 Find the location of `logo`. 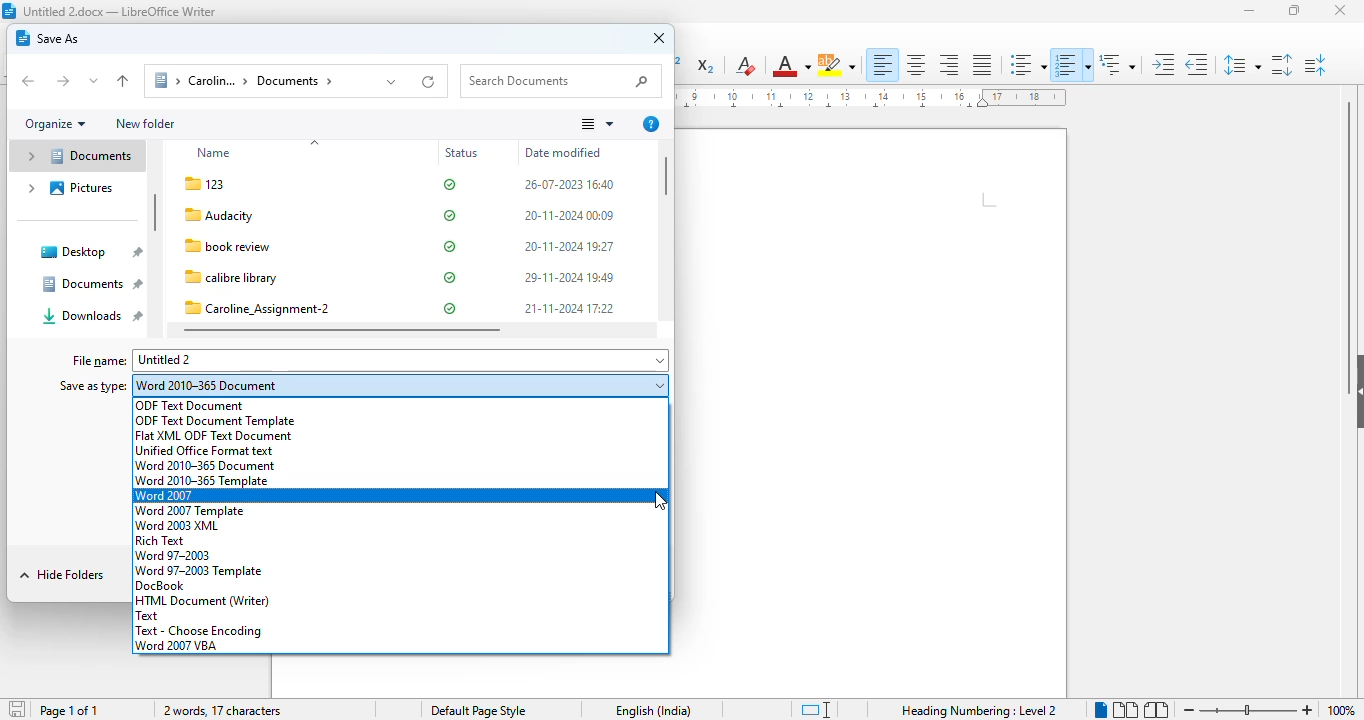

logo is located at coordinates (9, 11).